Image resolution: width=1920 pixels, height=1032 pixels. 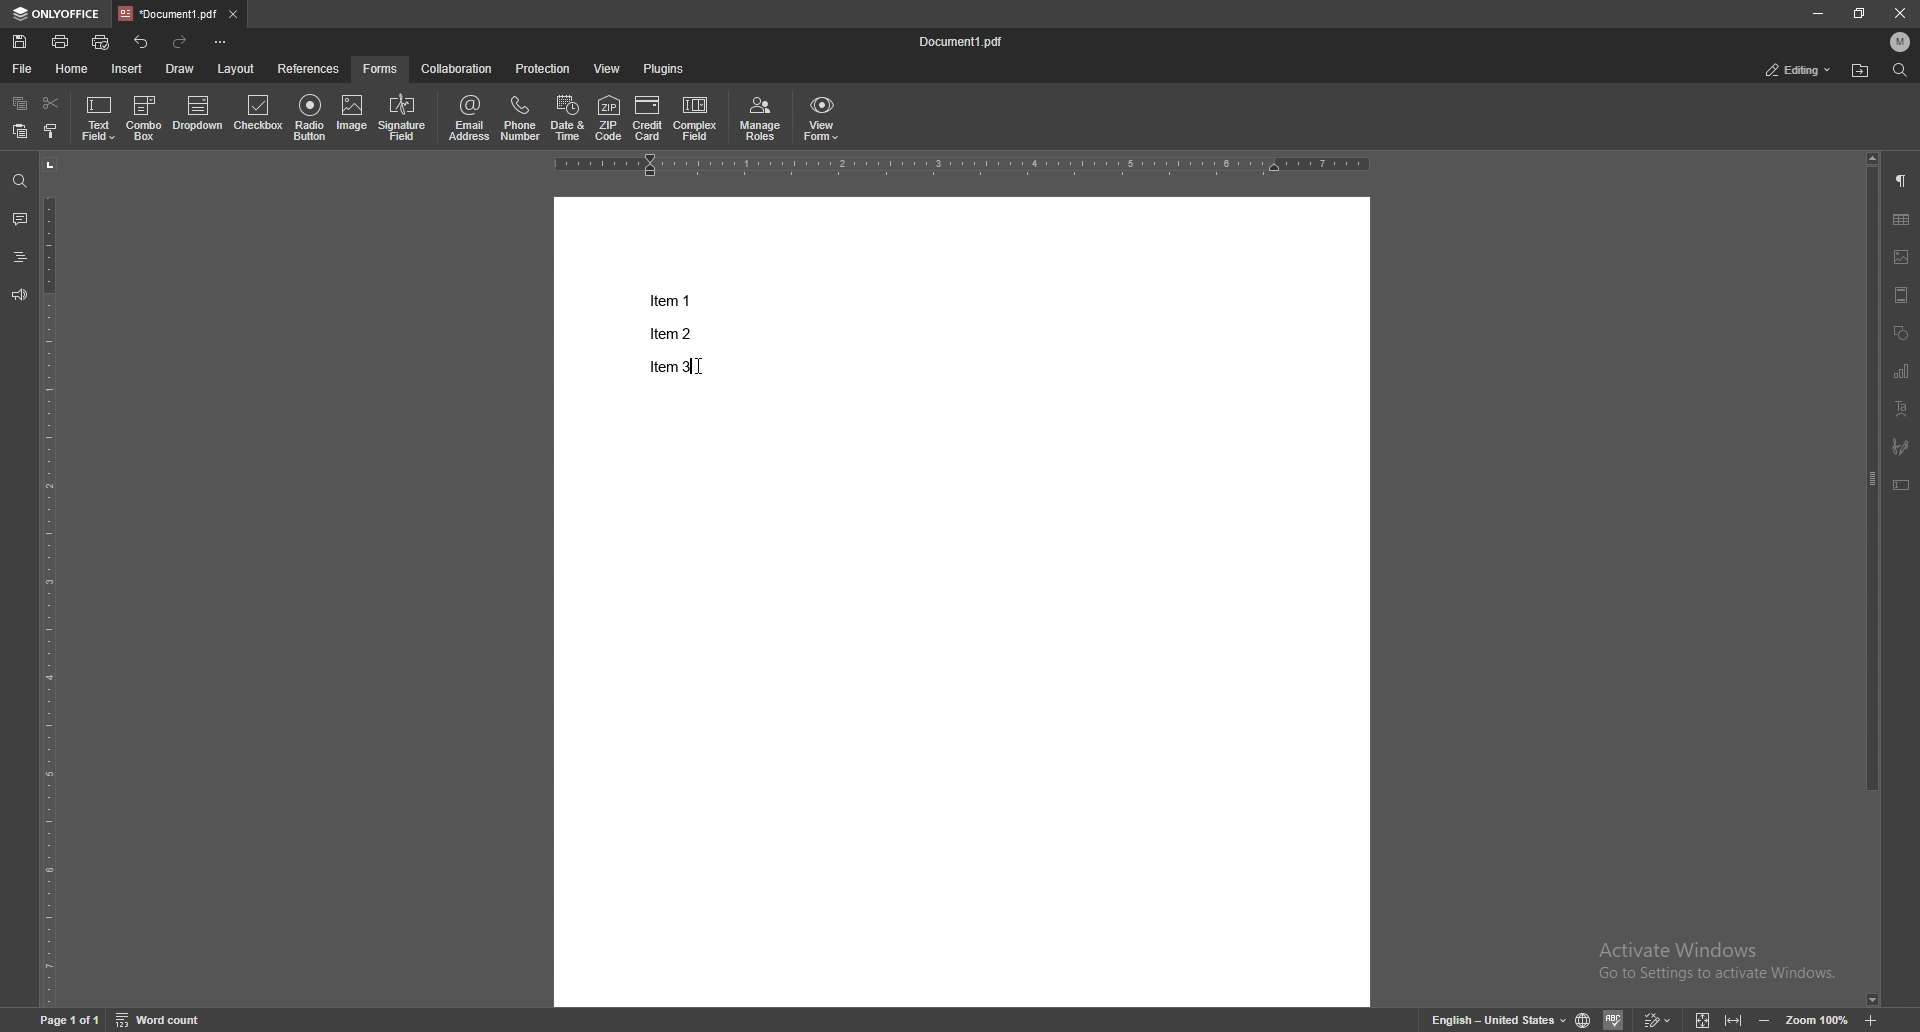 What do you see at coordinates (716, 372) in the screenshot?
I see `text cursor` at bounding box center [716, 372].